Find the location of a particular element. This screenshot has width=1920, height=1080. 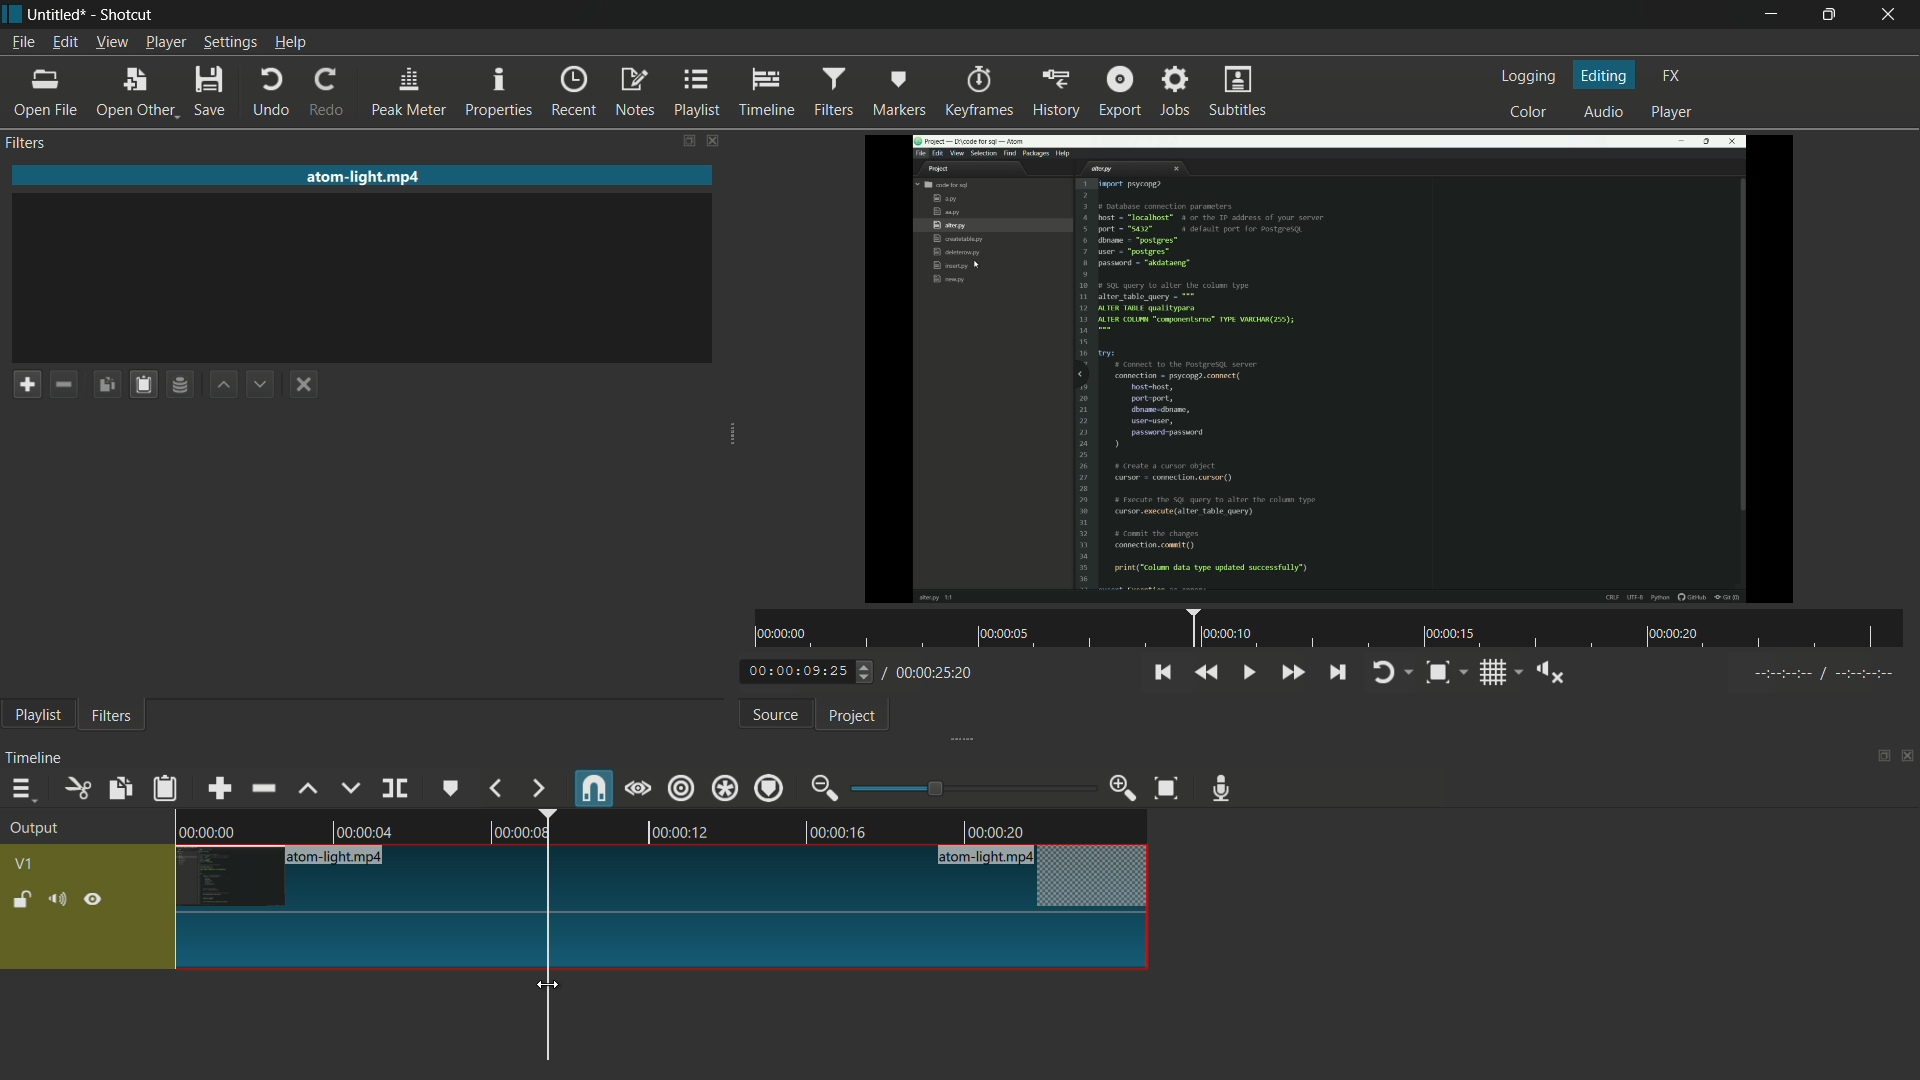

change layout is located at coordinates (1877, 754).